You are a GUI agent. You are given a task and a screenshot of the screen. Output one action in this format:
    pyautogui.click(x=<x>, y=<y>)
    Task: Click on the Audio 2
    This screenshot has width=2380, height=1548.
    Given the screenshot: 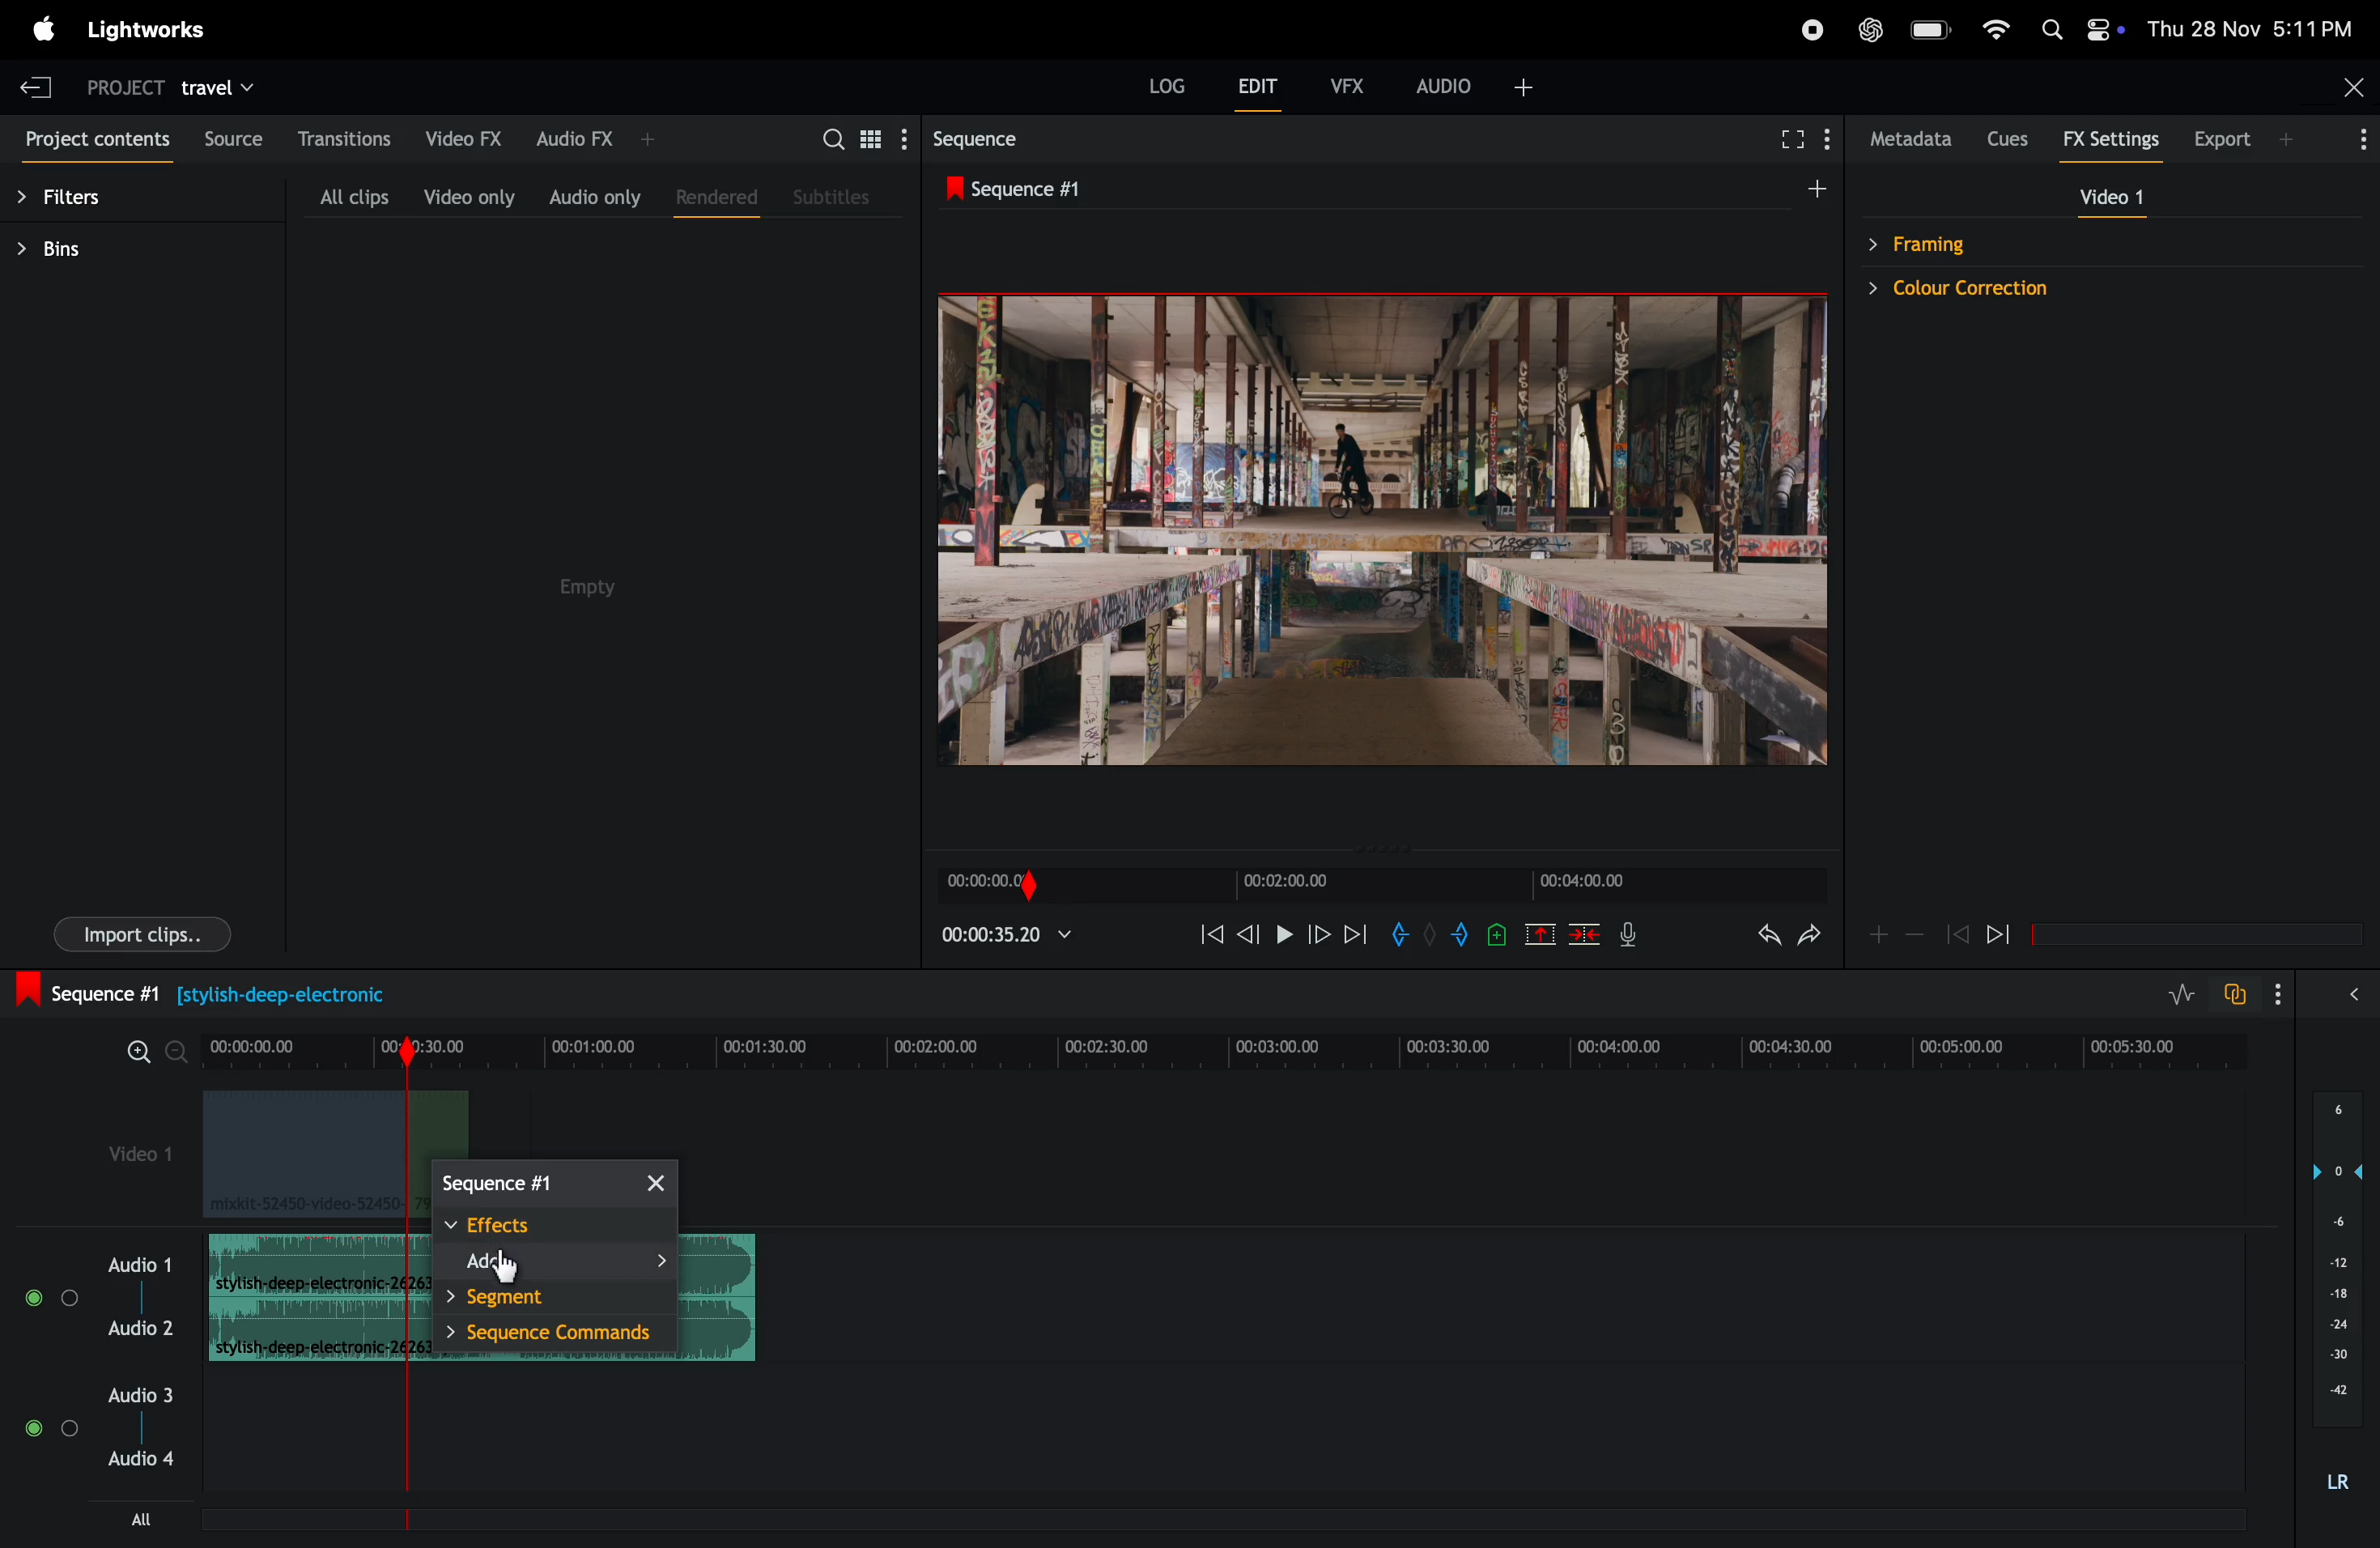 What is the action you would take?
    pyautogui.click(x=142, y=1329)
    